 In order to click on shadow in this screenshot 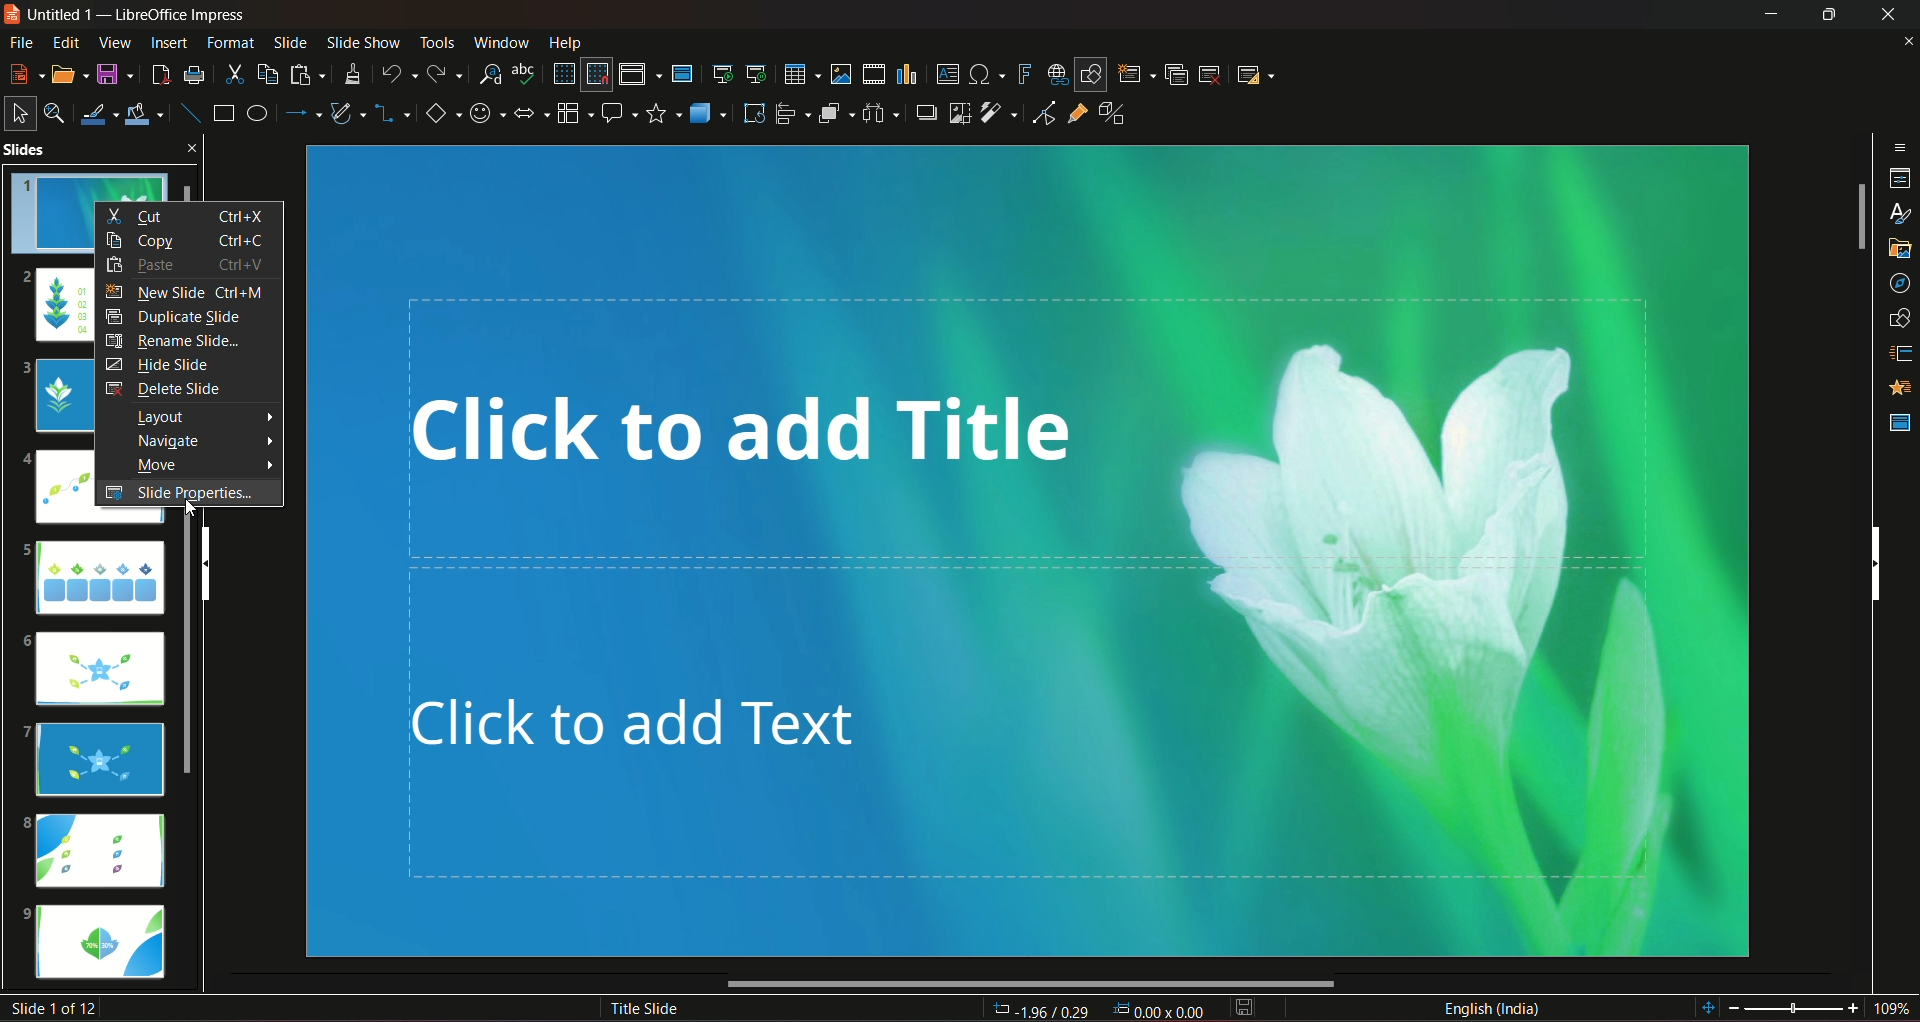, I will do `click(926, 113)`.